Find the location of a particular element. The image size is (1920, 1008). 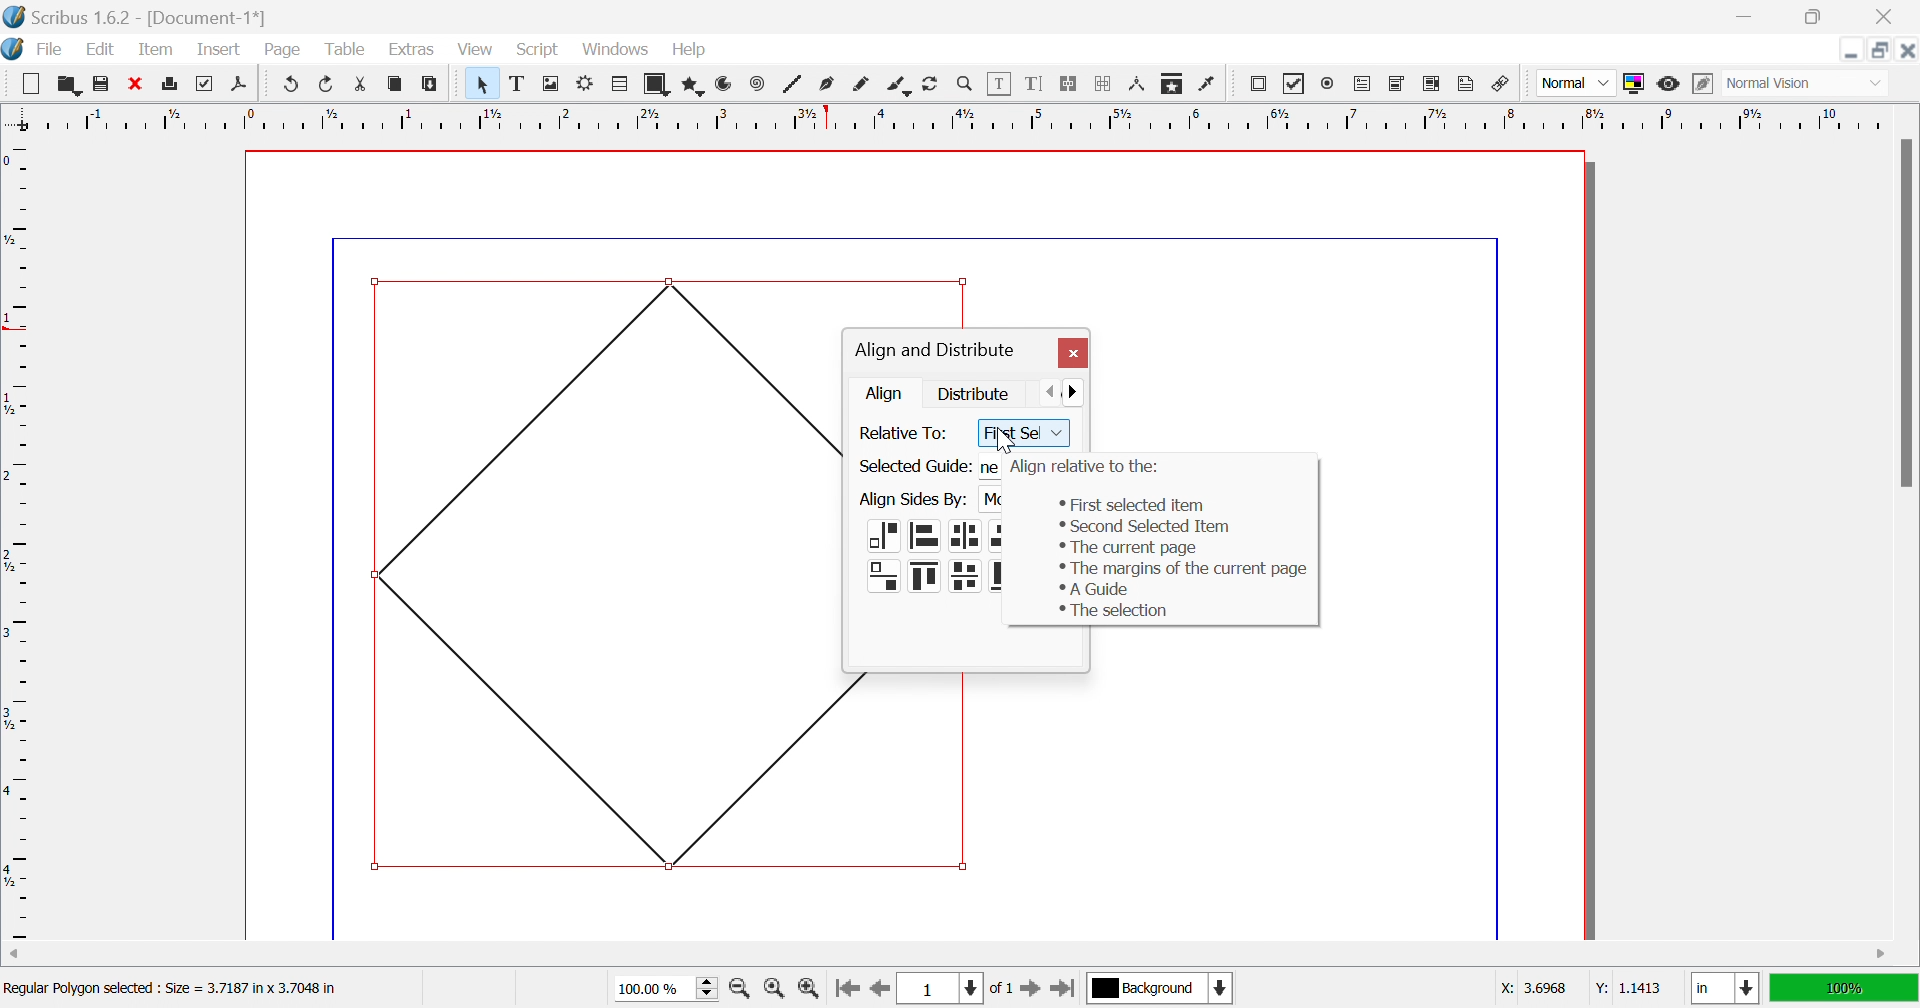

Undo is located at coordinates (292, 84).